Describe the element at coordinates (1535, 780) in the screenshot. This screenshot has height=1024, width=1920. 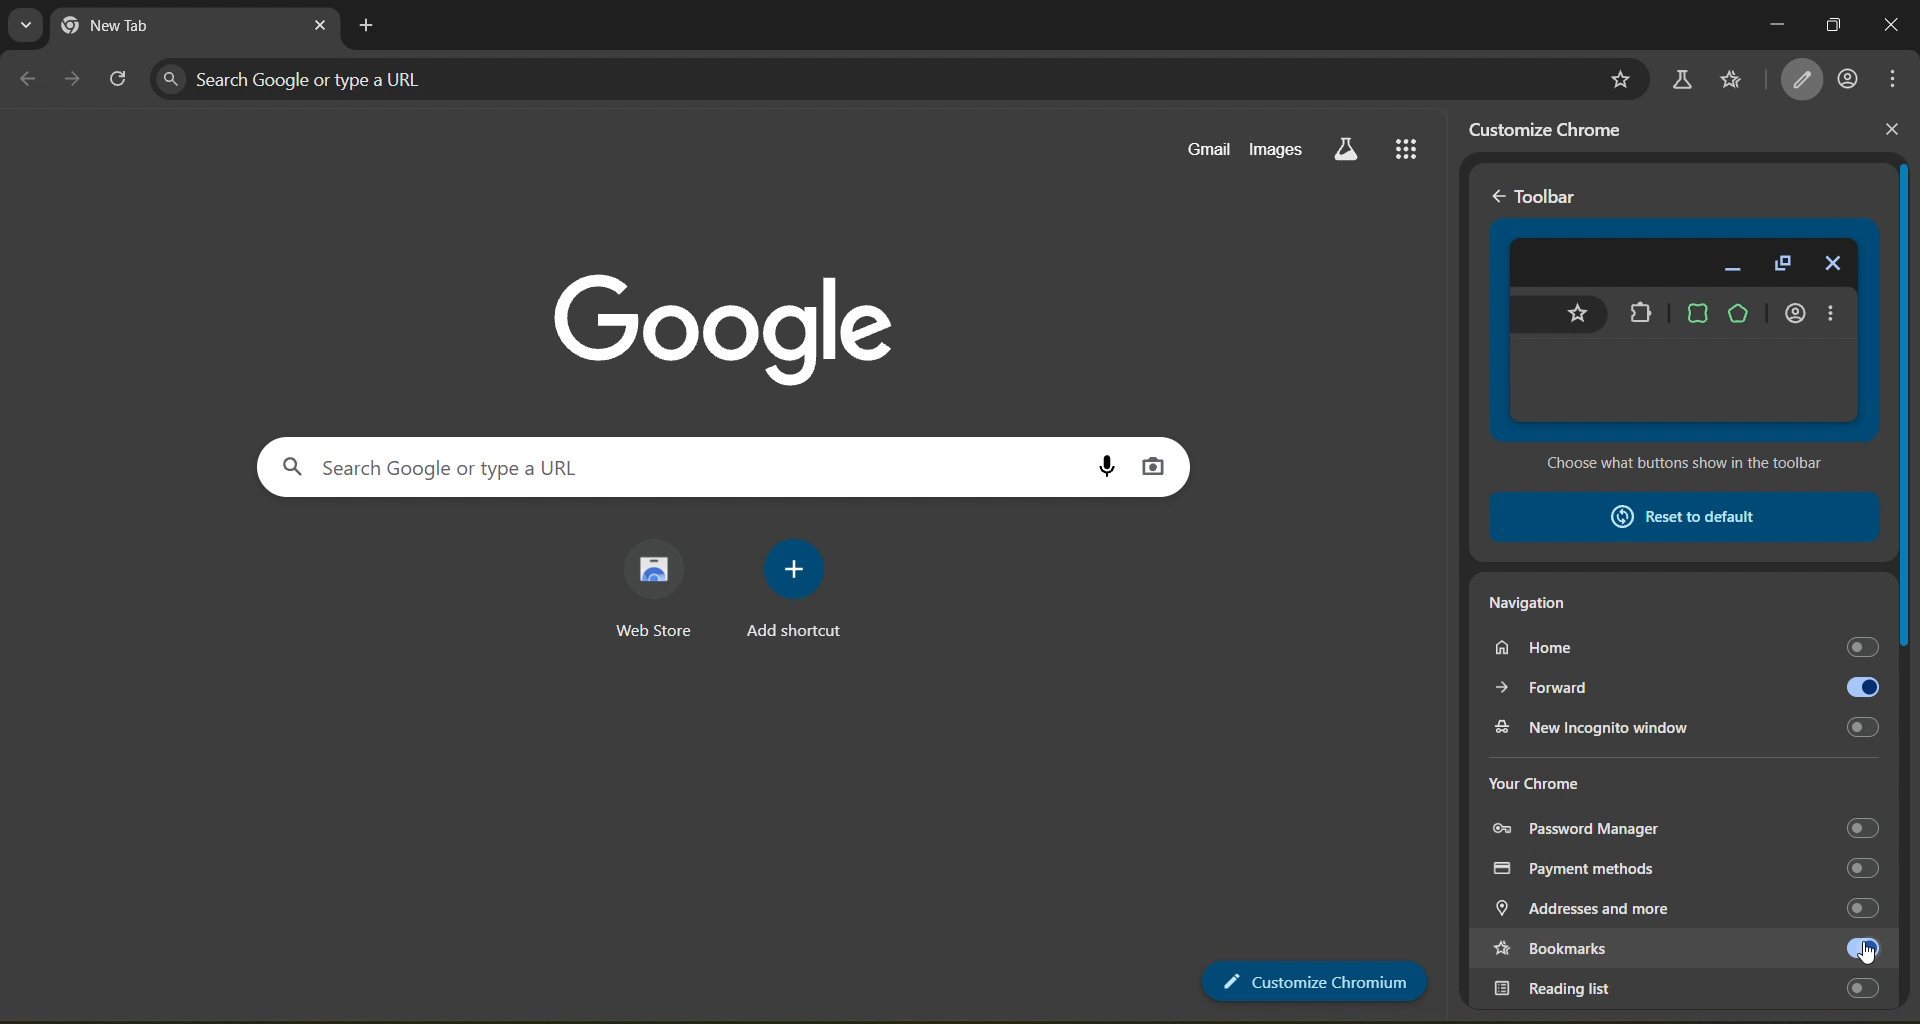
I see `your chrome` at that location.